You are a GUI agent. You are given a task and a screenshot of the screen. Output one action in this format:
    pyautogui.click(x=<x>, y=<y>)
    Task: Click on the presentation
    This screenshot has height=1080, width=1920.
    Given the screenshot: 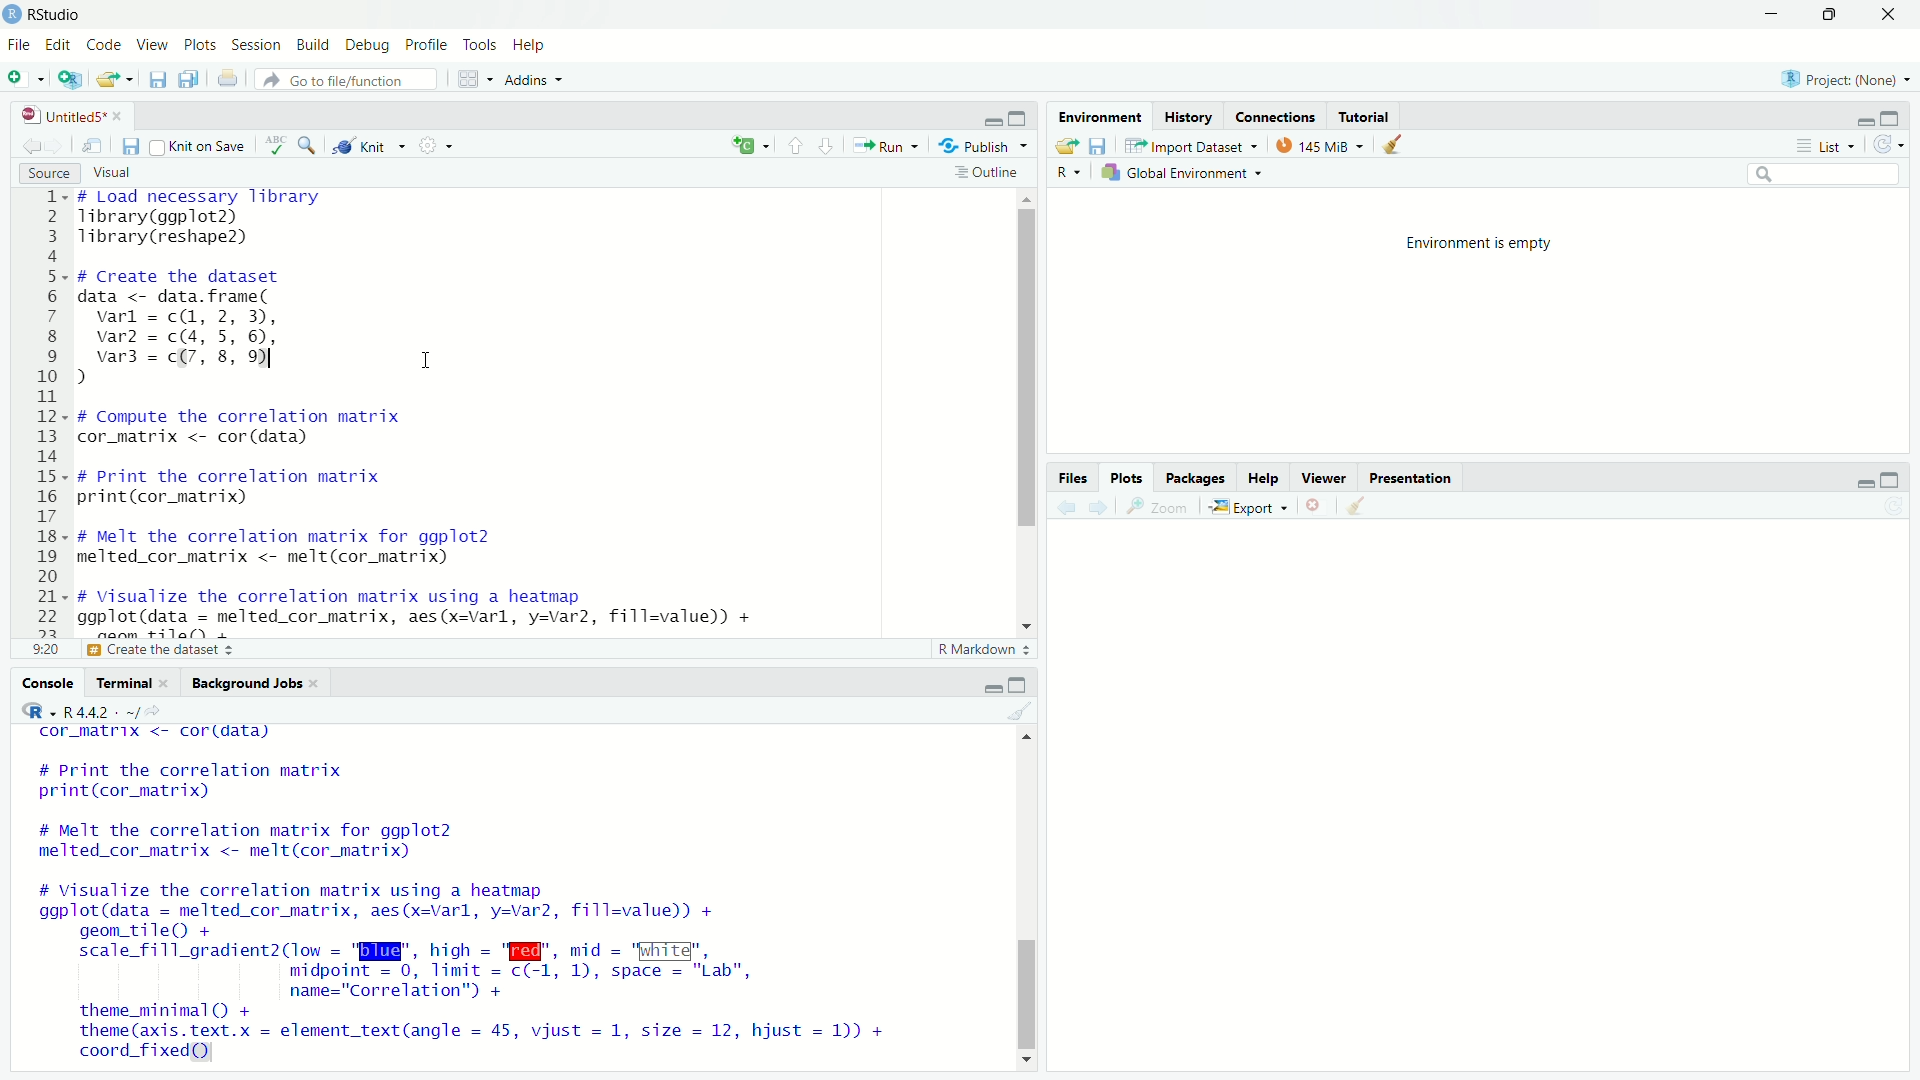 What is the action you would take?
    pyautogui.click(x=1410, y=478)
    